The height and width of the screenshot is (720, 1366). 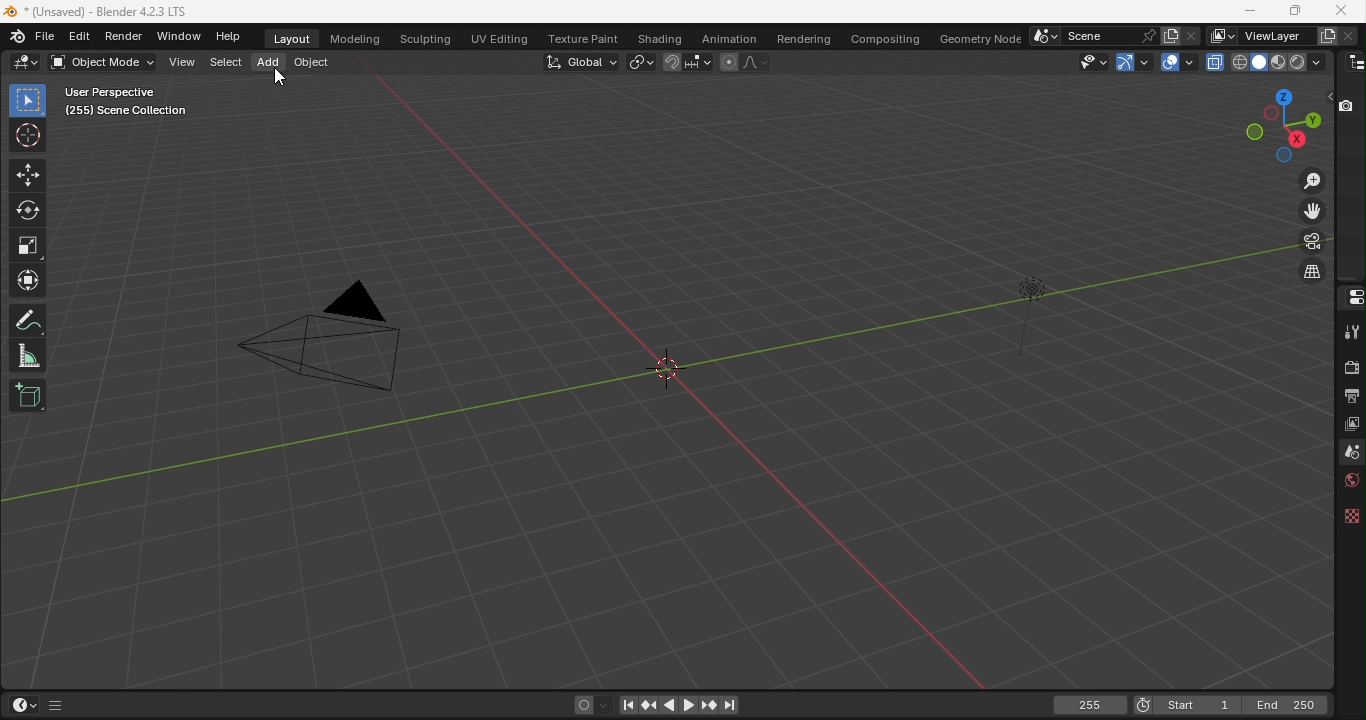 What do you see at coordinates (314, 64) in the screenshot?
I see `Object` at bounding box center [314, 64].